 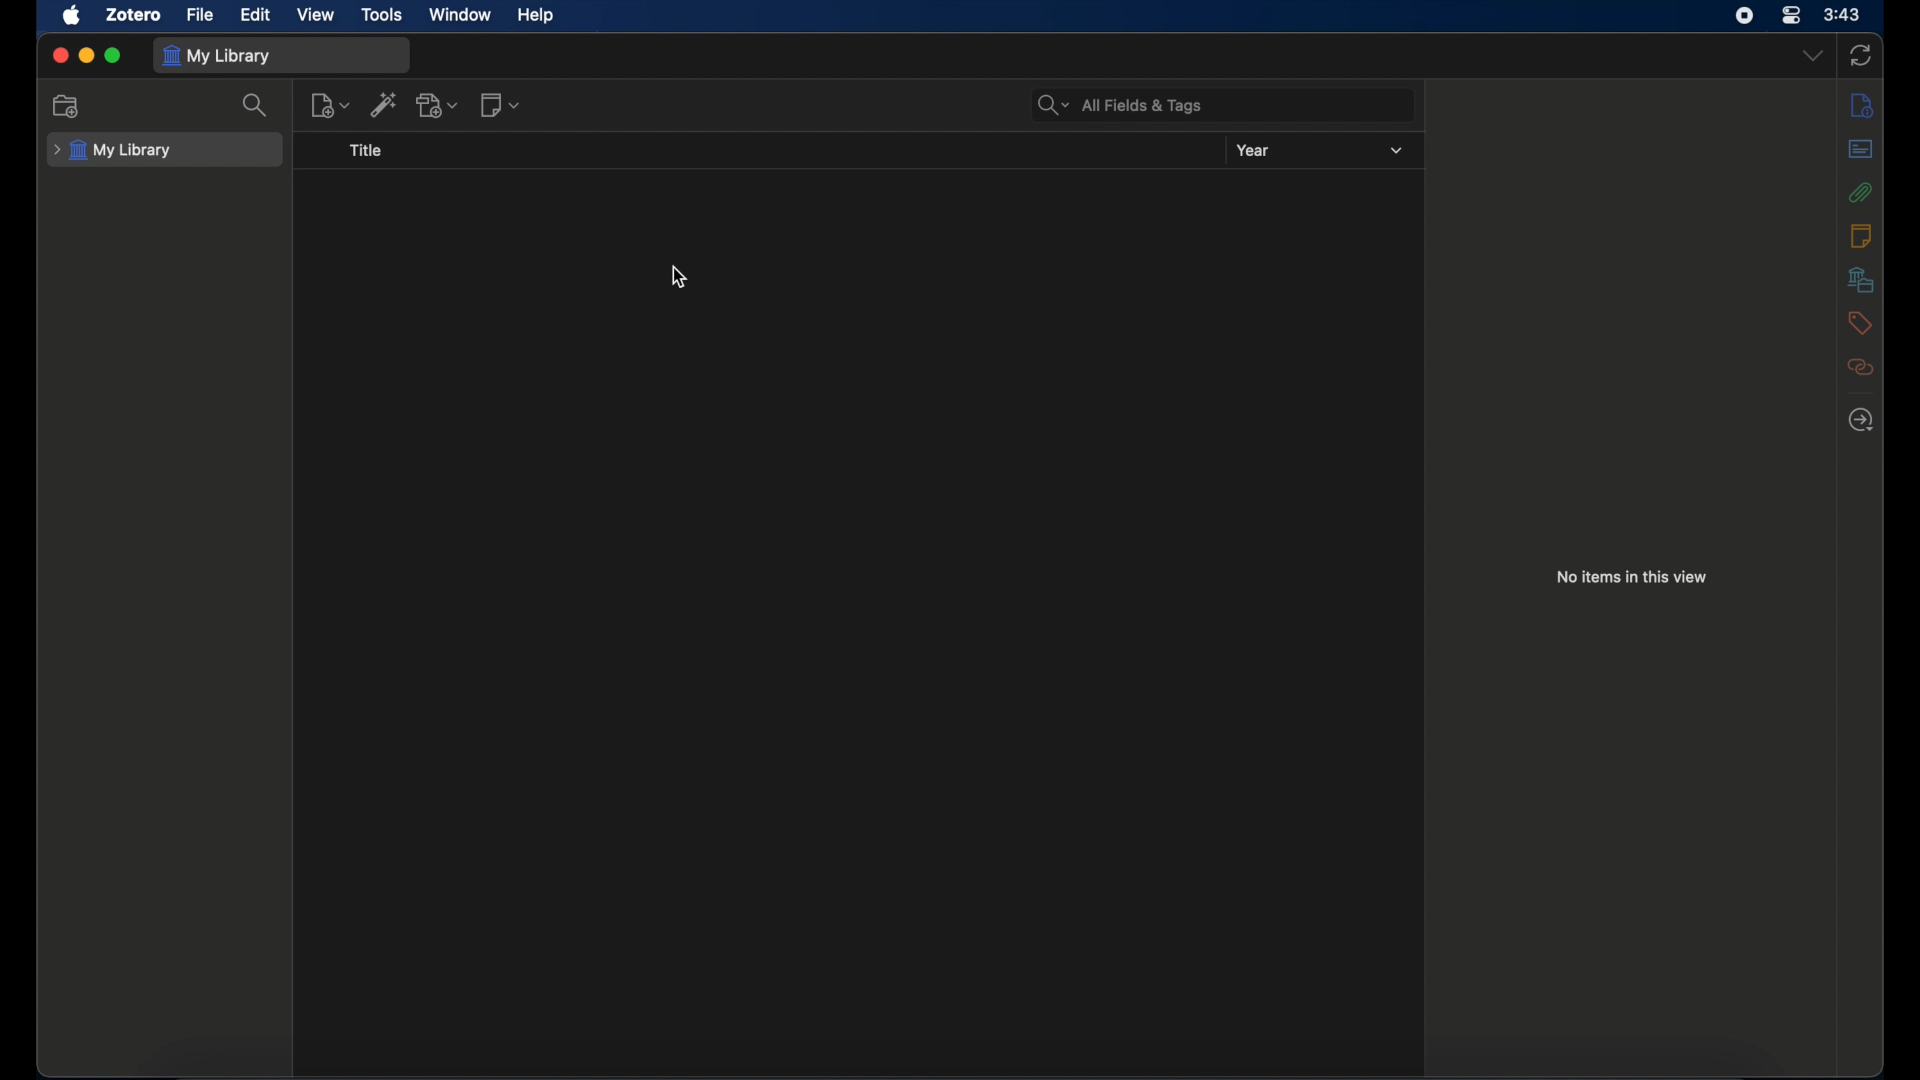 What do you see at coordinates (114, 56) in the screenshot?
I see `maximize` at bounding box center [114, 56].